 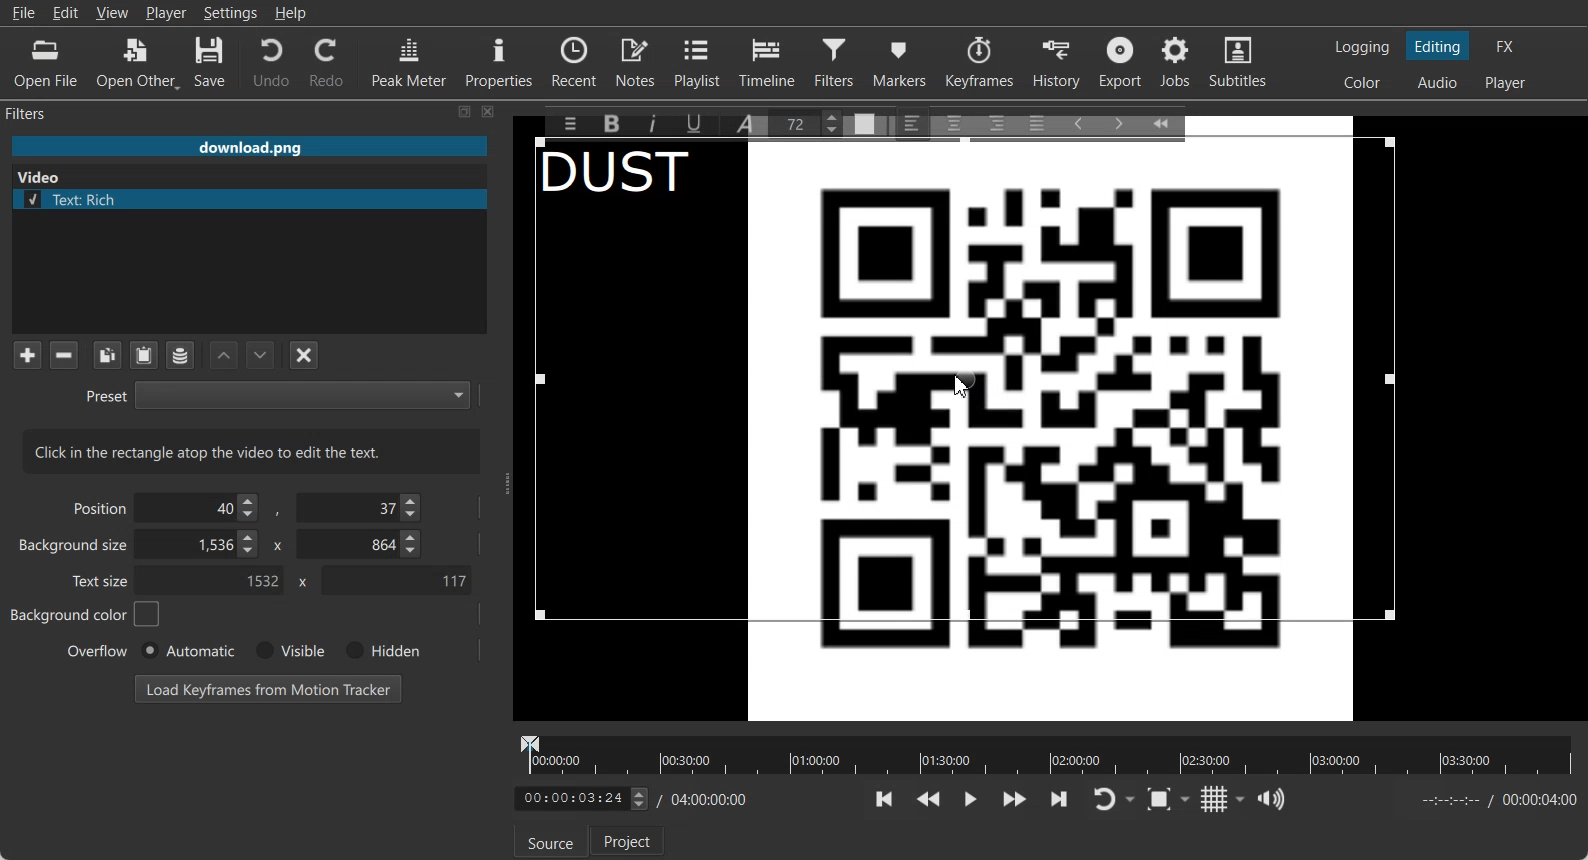 What do you see at coordinates (1078, 122) in the screenshot?
I see `Decrease Indent` at bounding box center [1078, 122].